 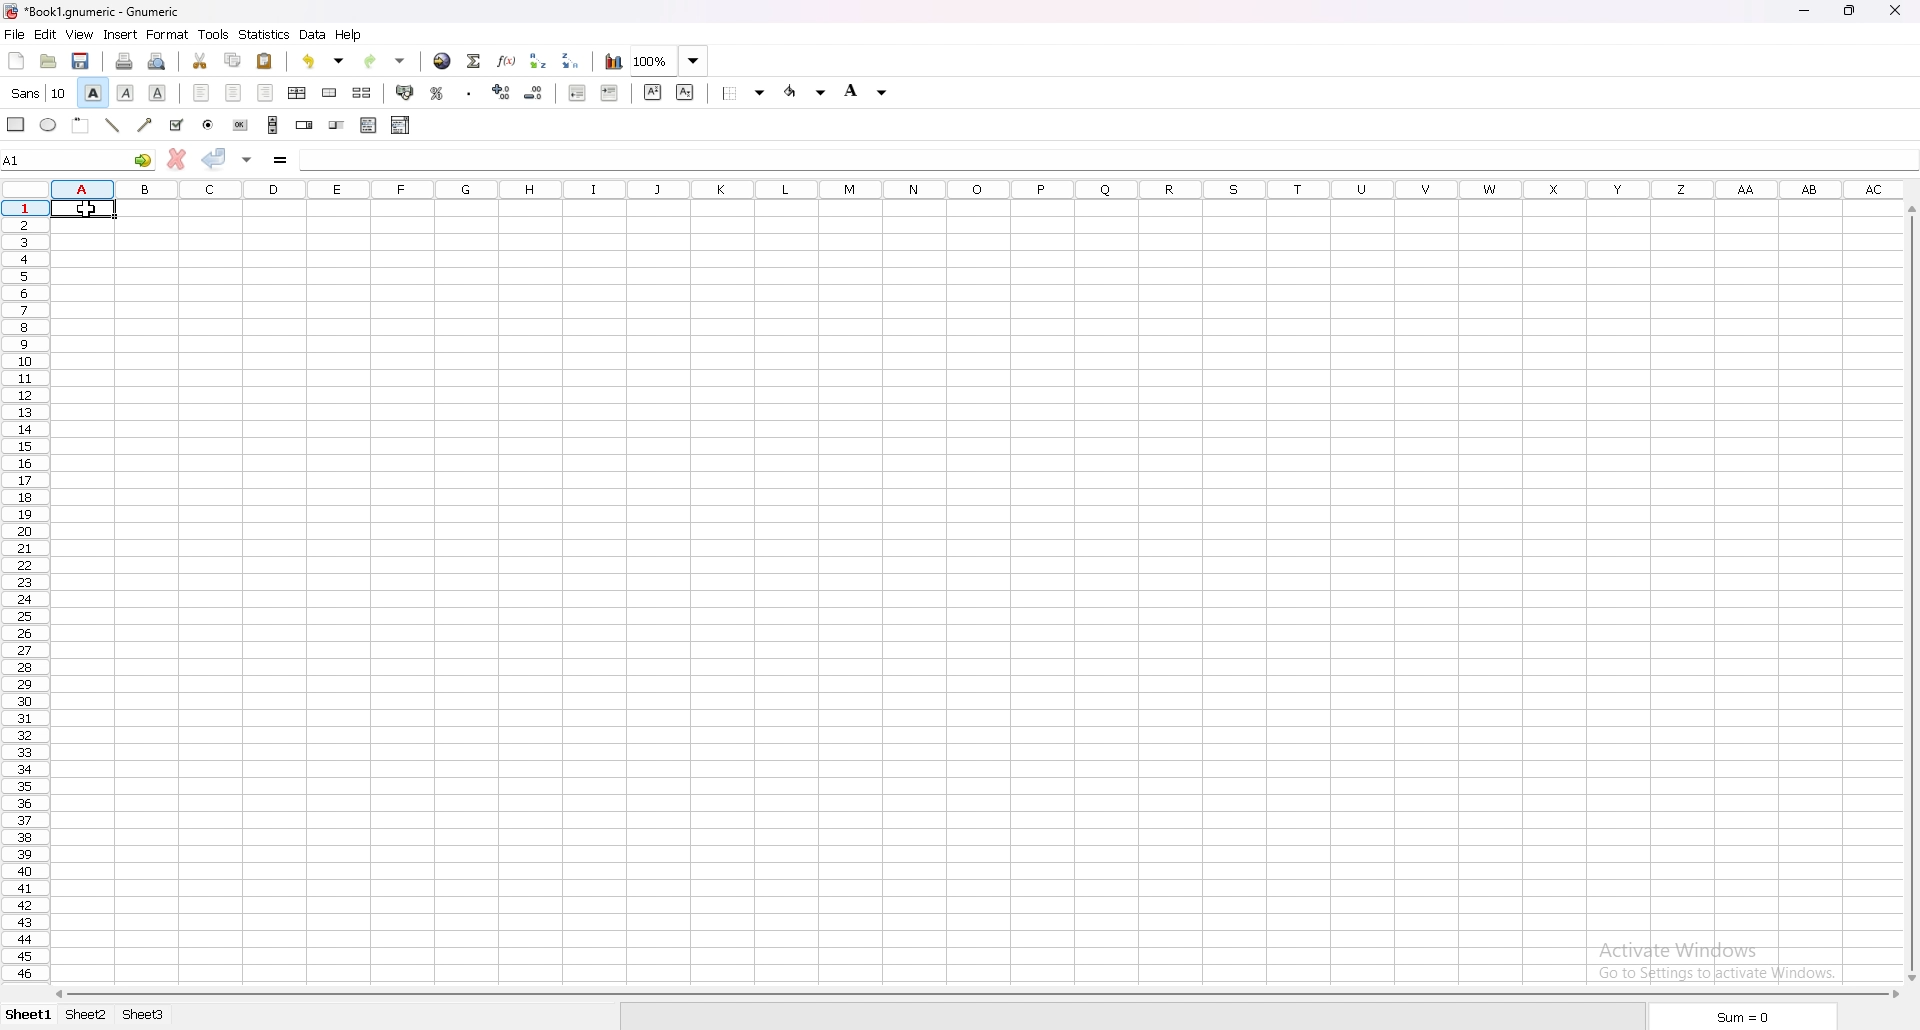 What do you see at coordinates (265, 93) in the screenshot?
I see `align right` at bounding box center [265, 93].